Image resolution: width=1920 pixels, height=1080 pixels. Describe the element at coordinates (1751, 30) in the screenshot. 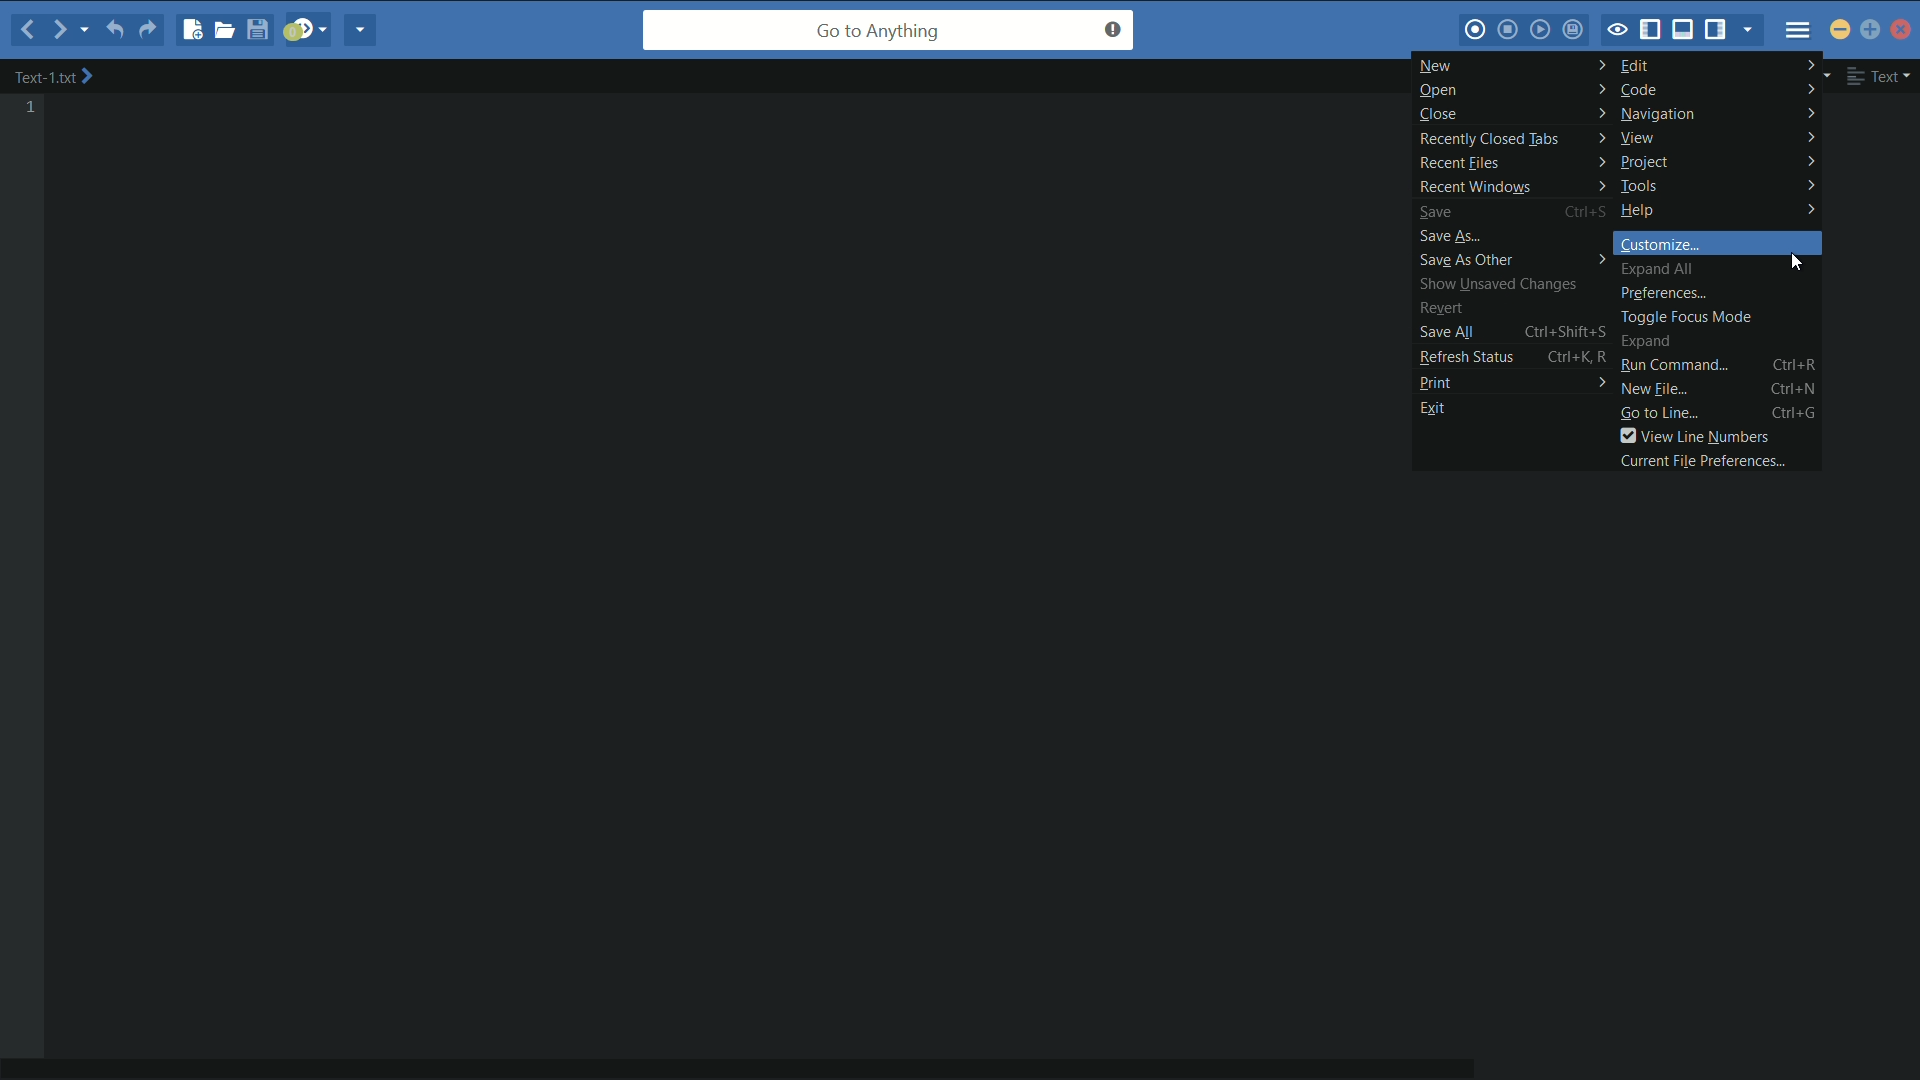

I see `show specific tab/sidebar` at that location.